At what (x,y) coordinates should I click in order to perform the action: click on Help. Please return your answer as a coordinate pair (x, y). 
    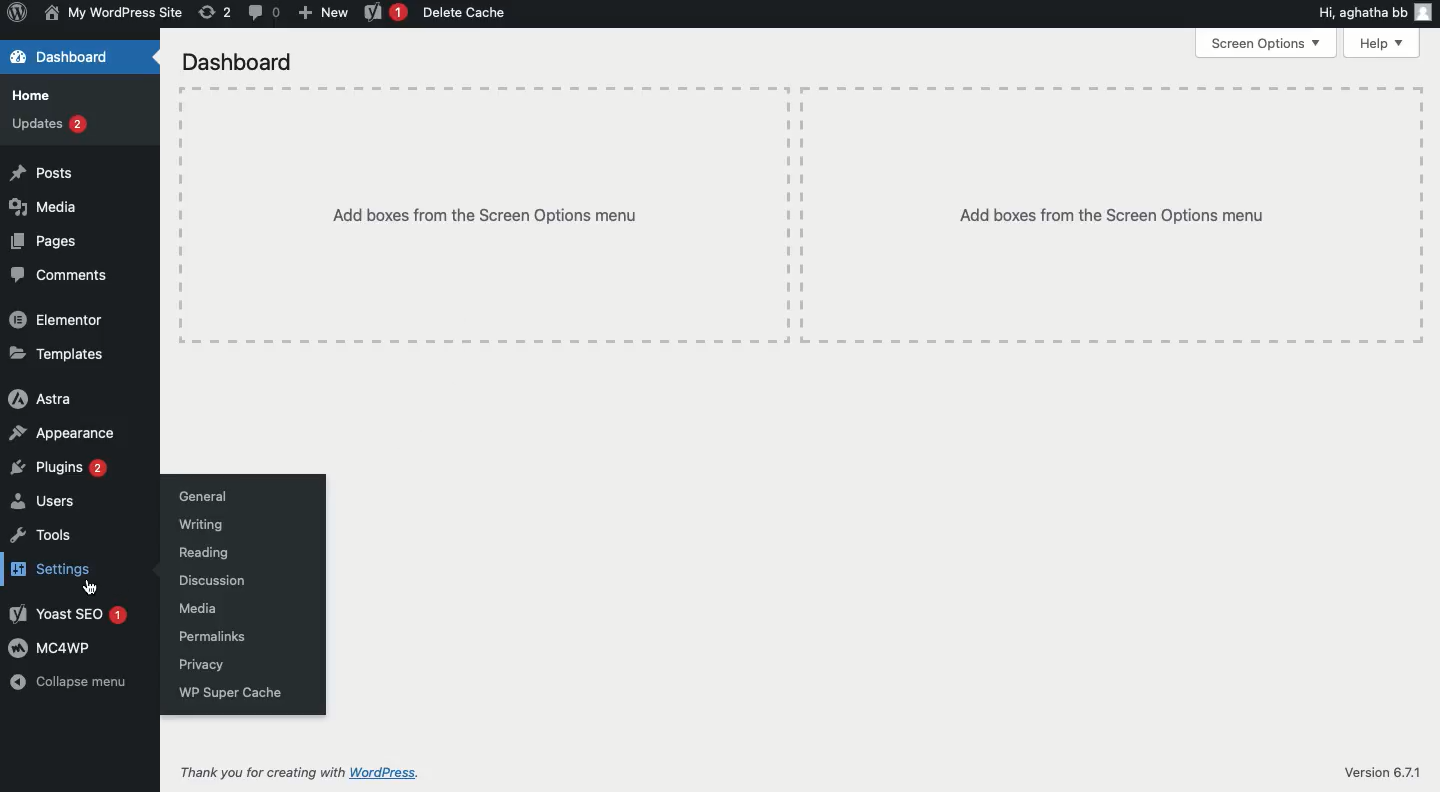
    Looking at the image, I should click on (1385, 44).